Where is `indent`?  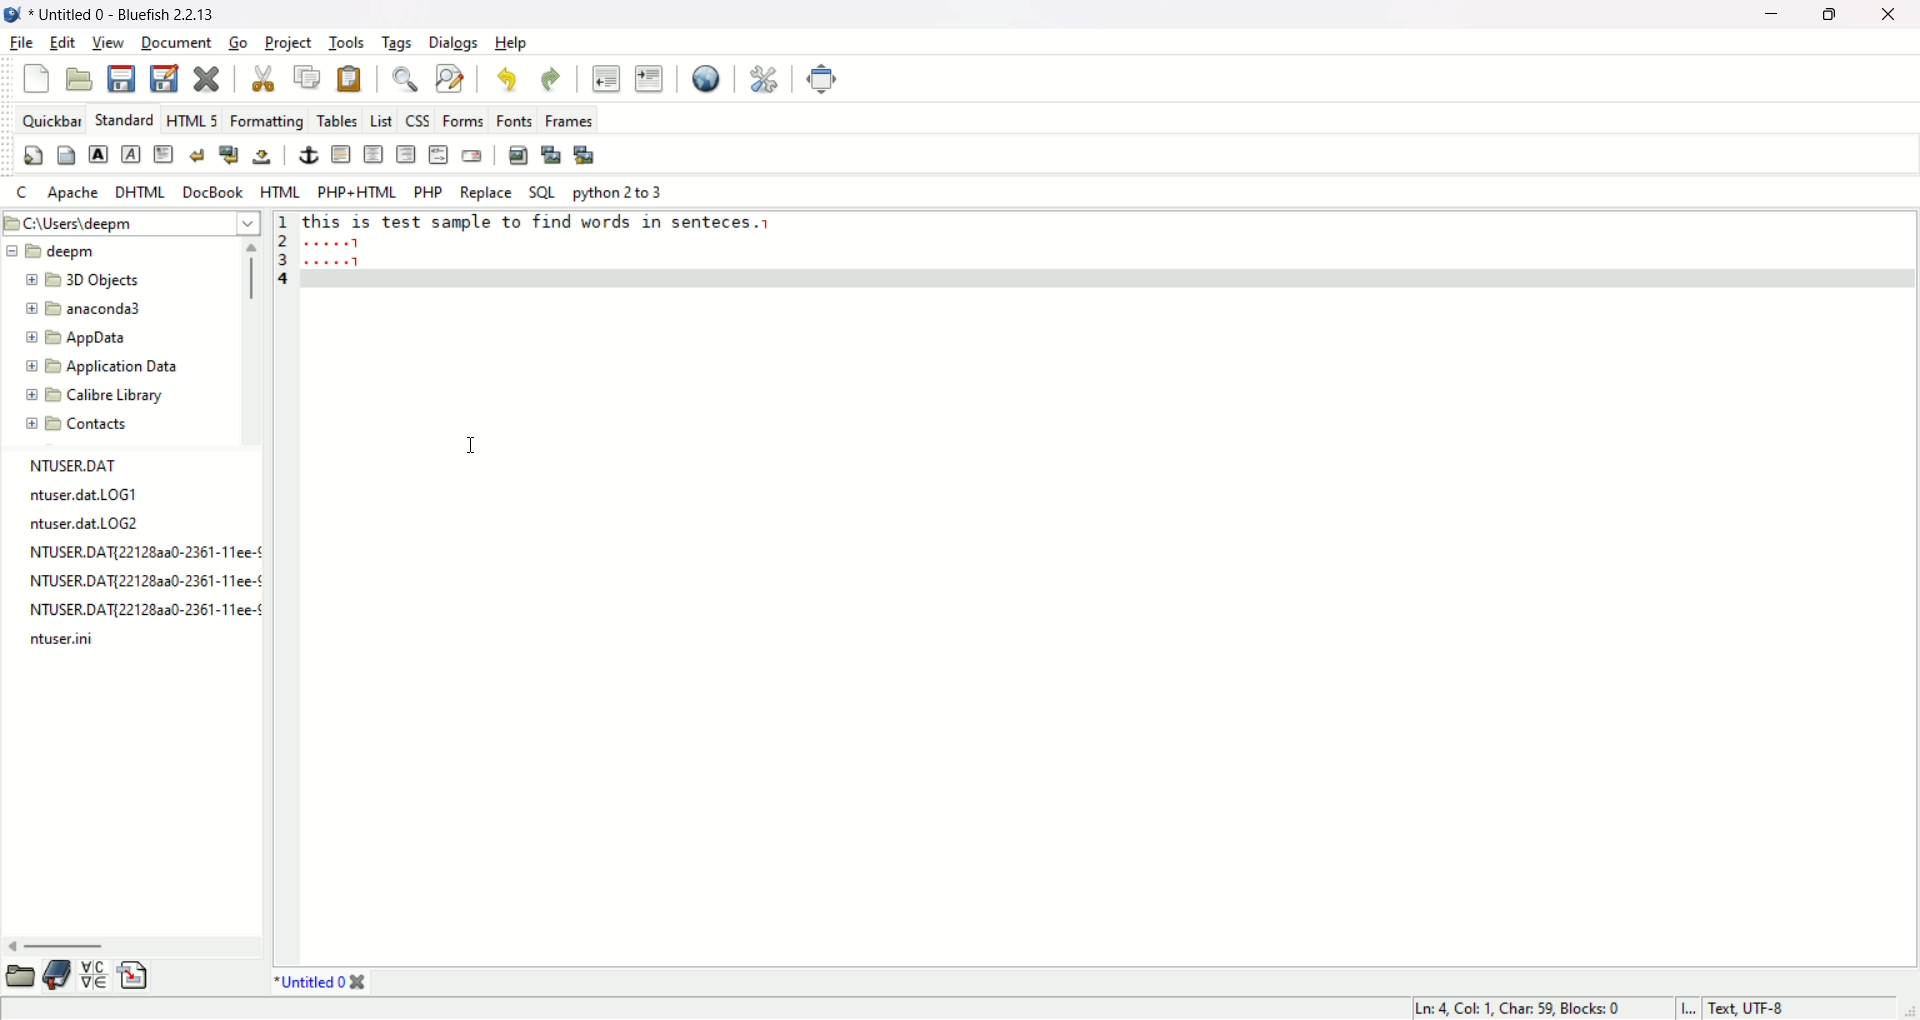 indent is located at coordinates (652, 78).